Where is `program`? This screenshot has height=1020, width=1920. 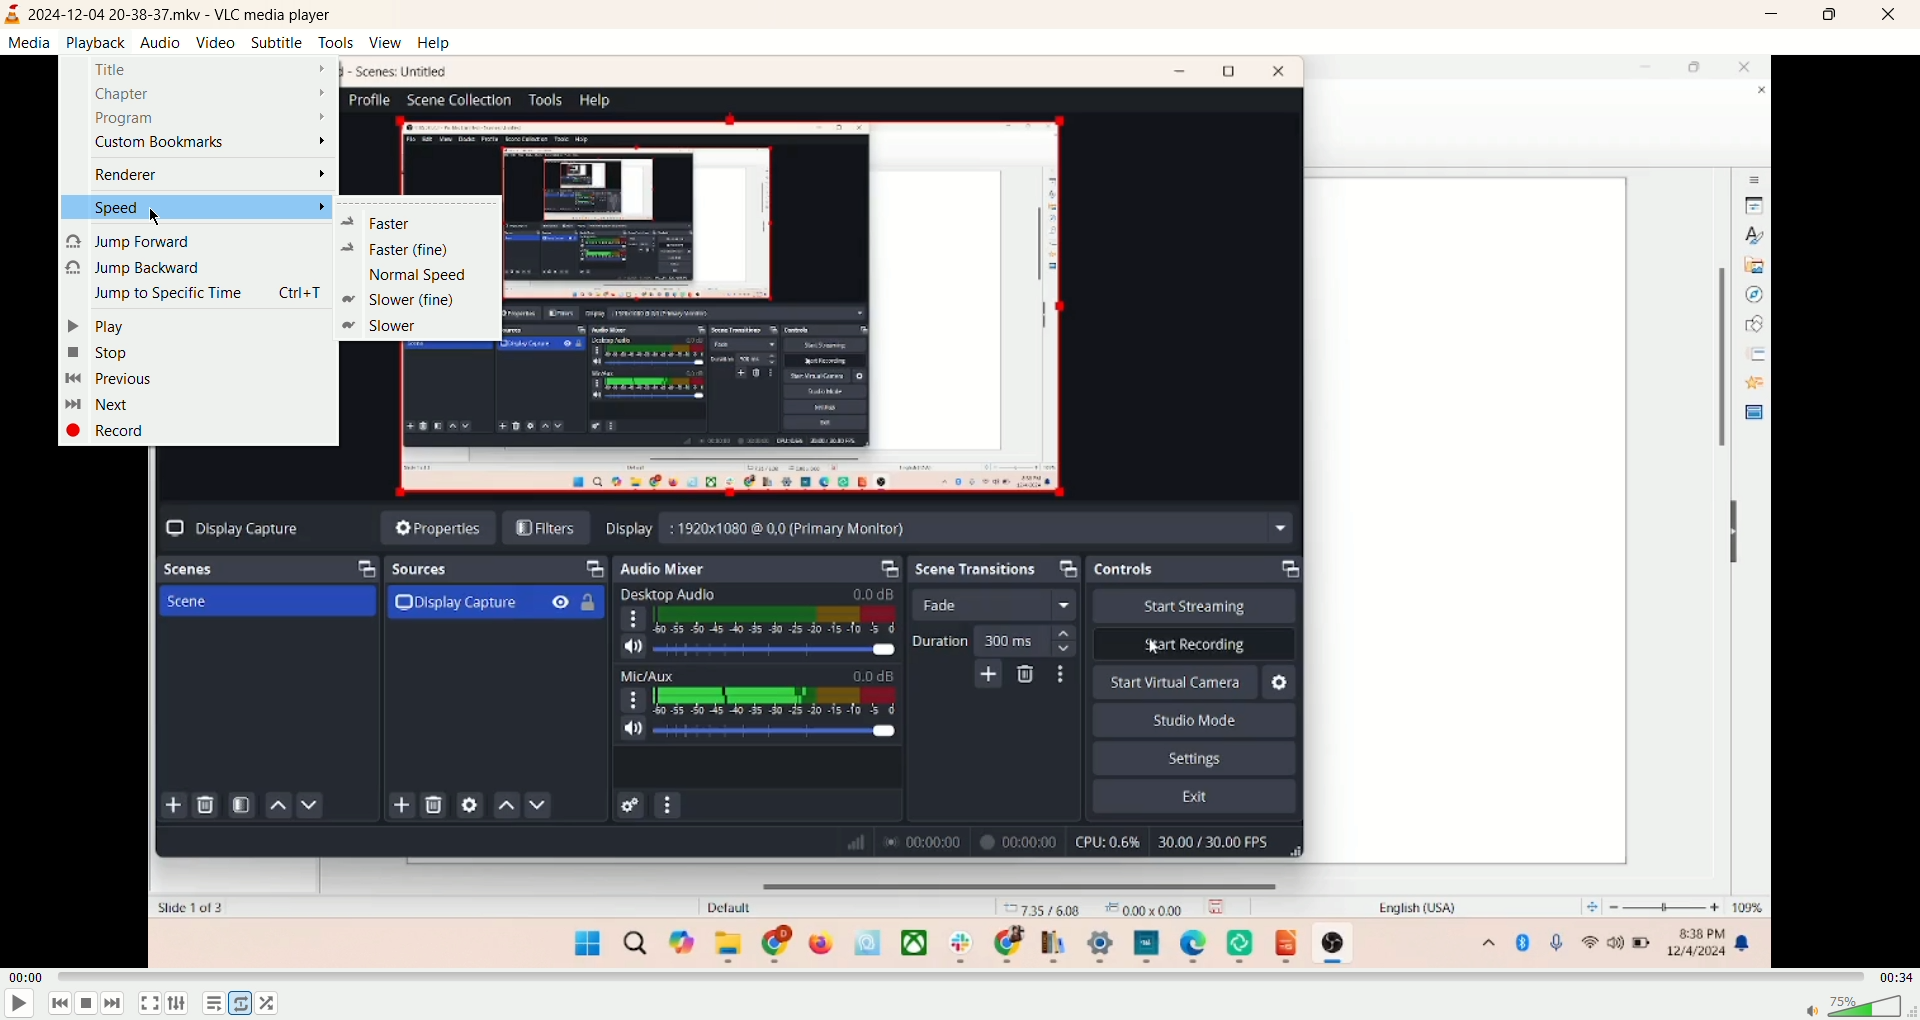 program is located at coordinates (211, 120).